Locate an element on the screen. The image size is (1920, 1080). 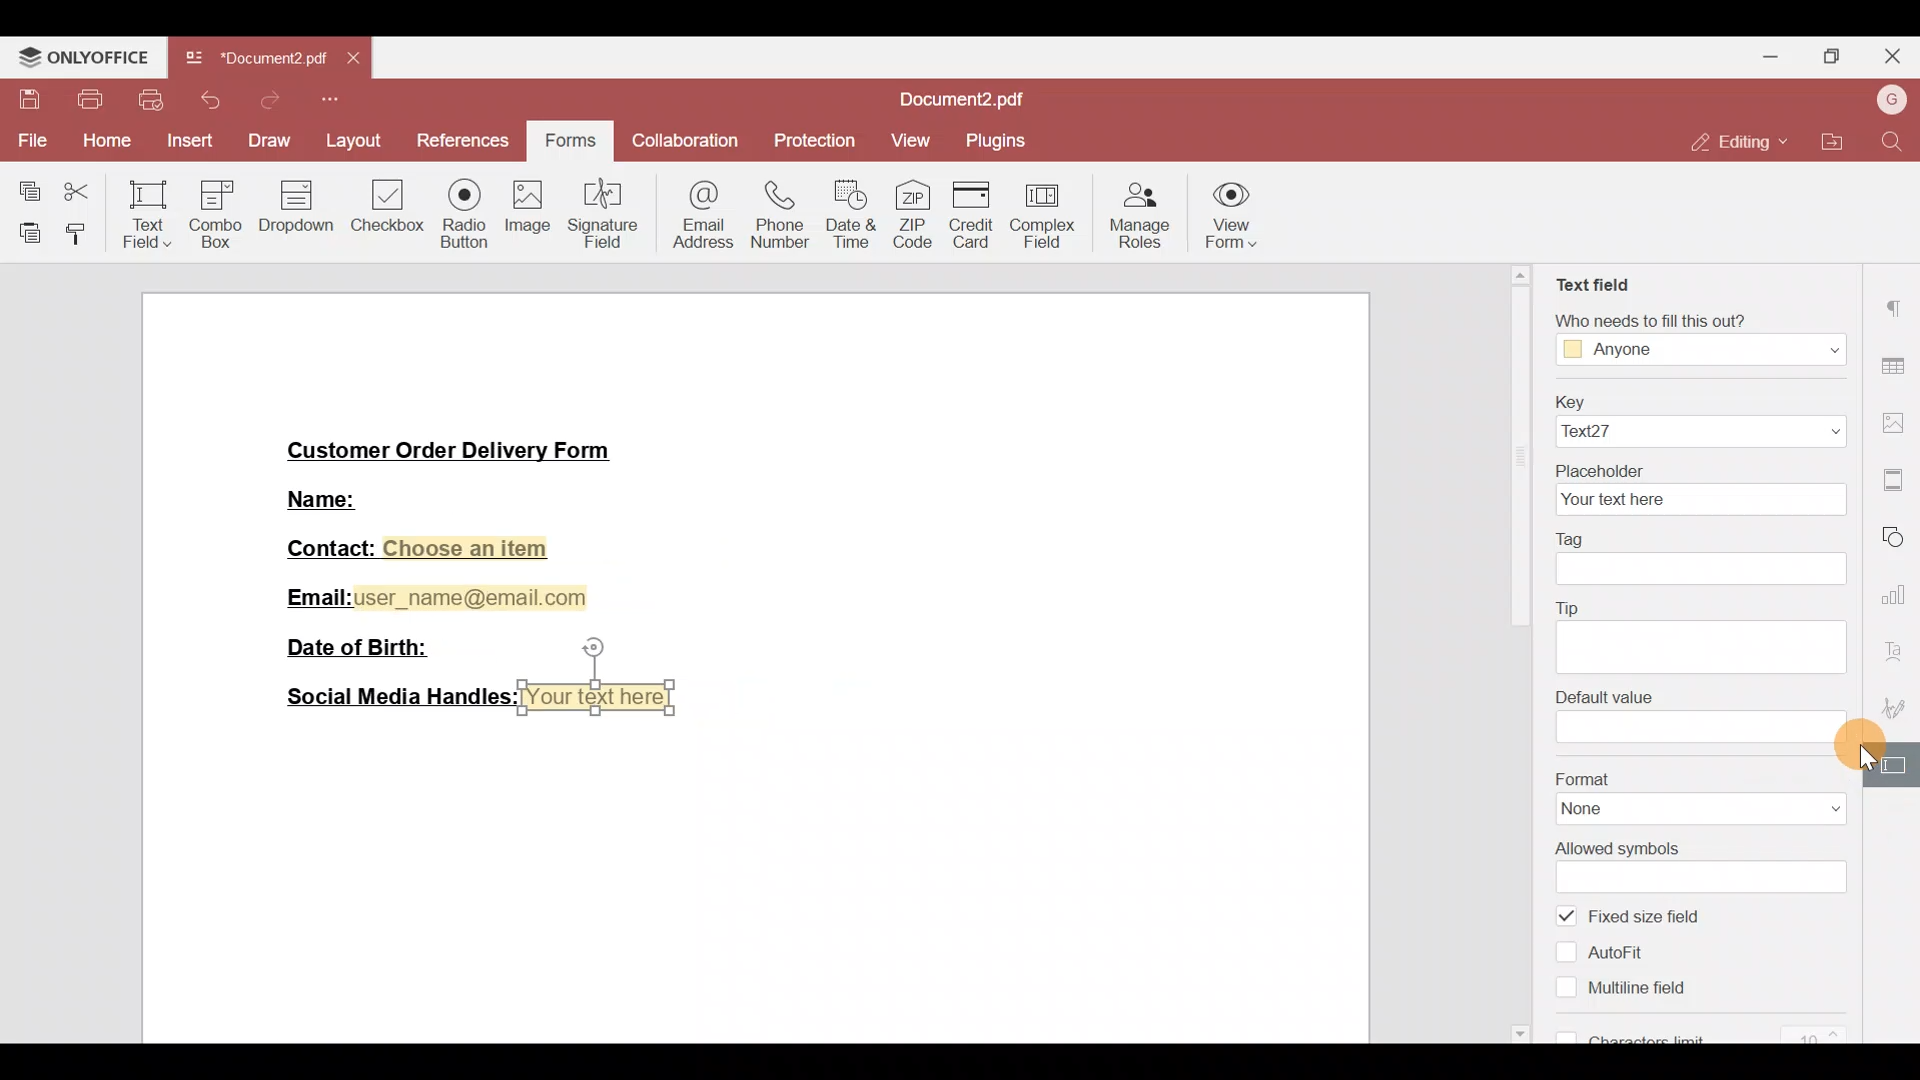
ONLYOFFICE is located at coordinates (84, 56).